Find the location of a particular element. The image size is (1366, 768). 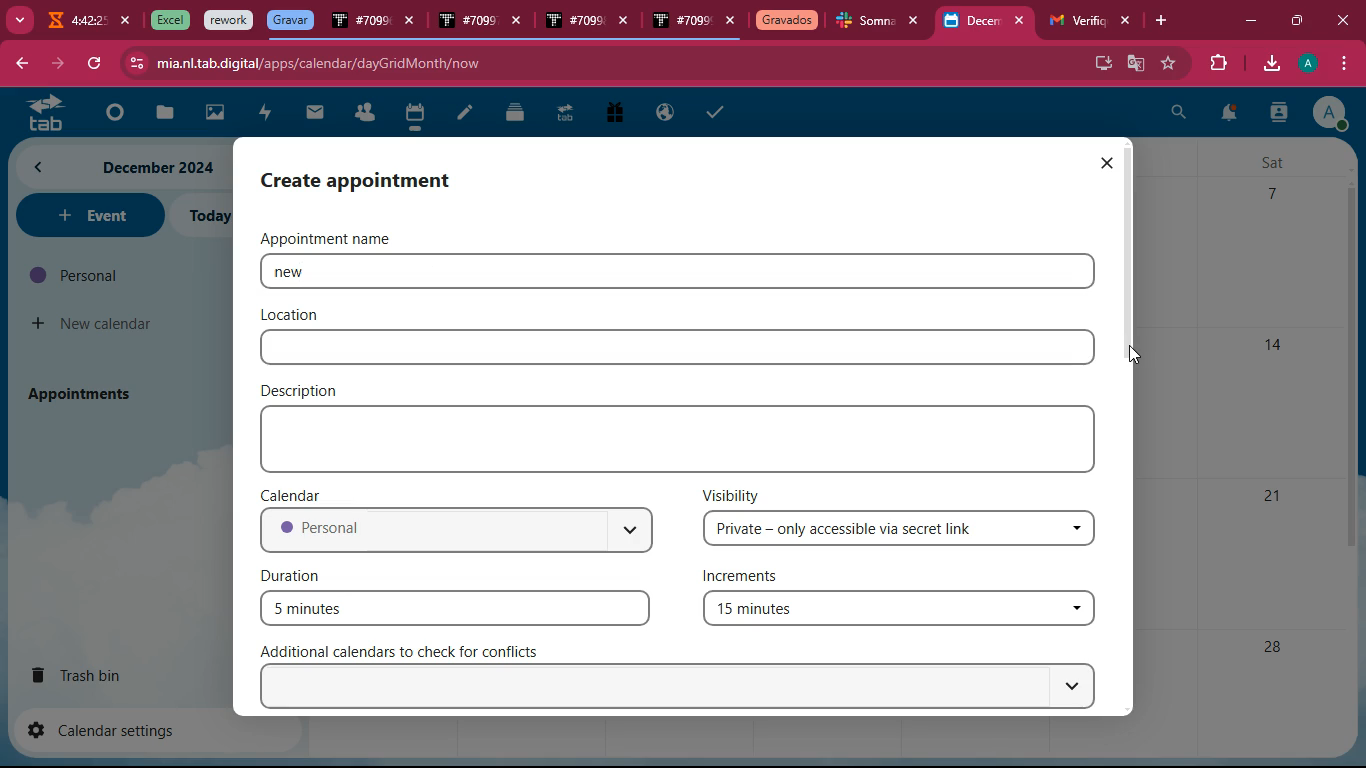

description is located at coordinates (304, 389).